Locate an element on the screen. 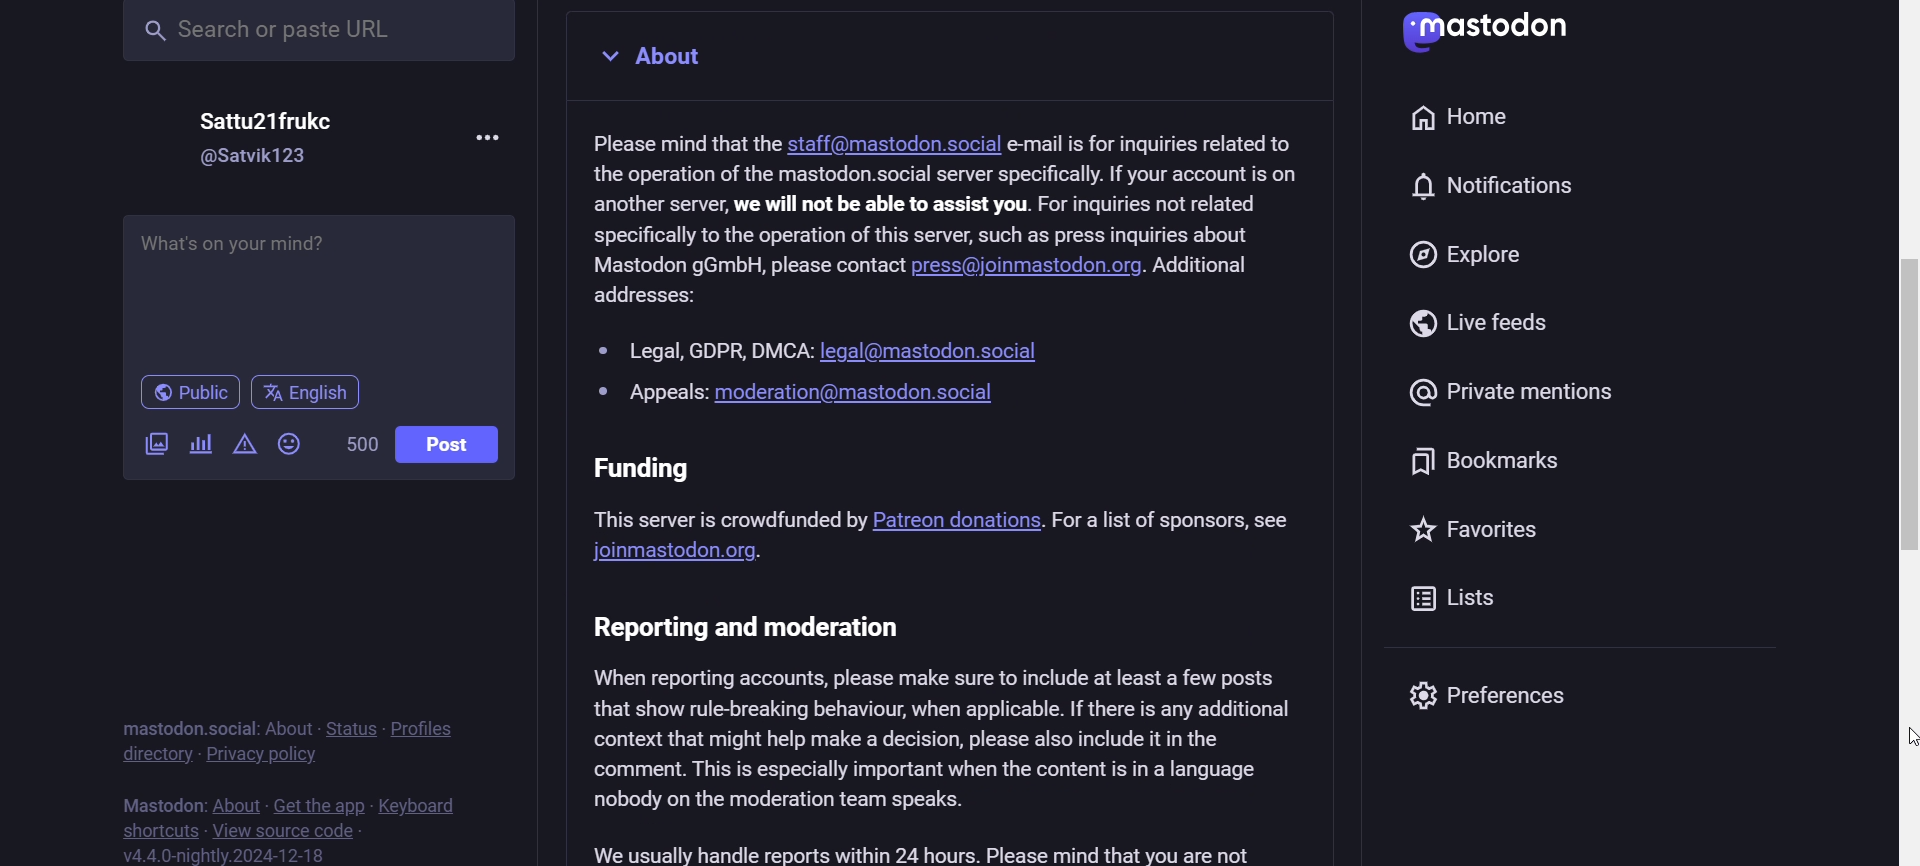 This screenshot has width=1920, height=866. staff@mastodon.social is located at coordinates (895, 145).